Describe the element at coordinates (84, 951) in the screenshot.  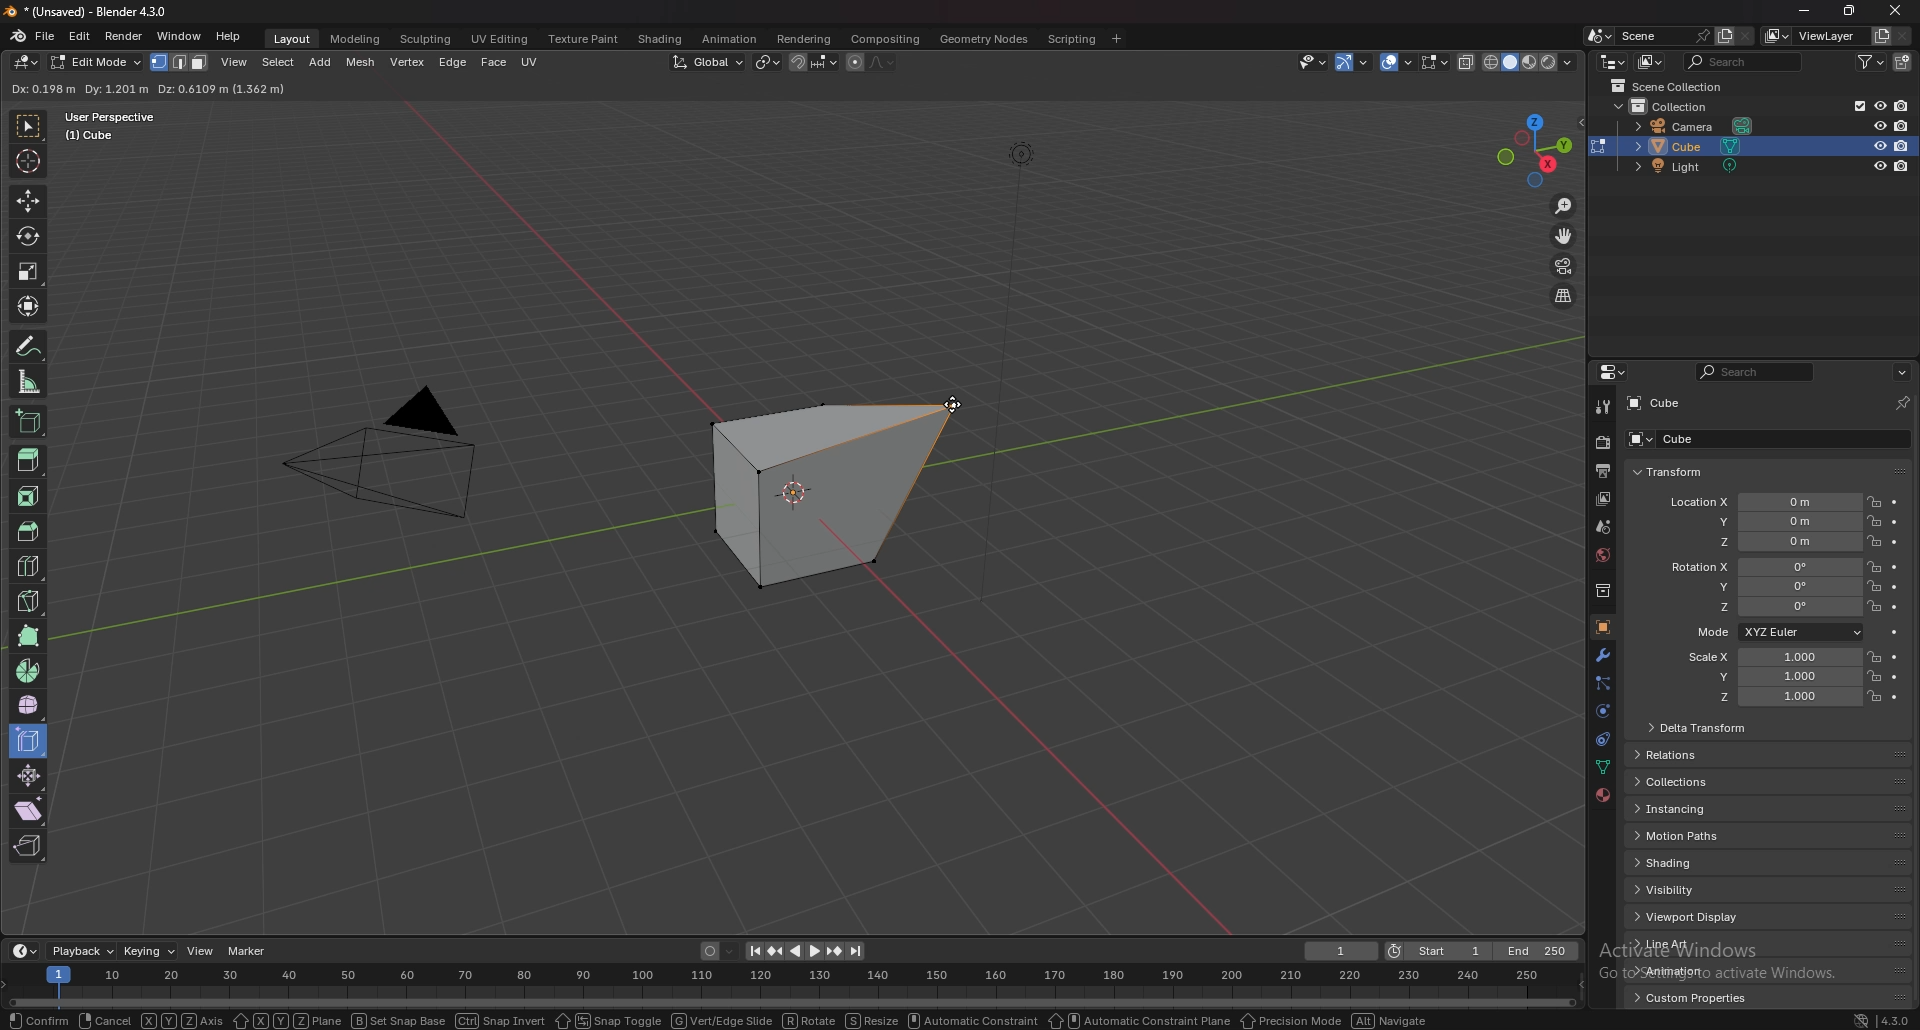
I see `playback` at that location.